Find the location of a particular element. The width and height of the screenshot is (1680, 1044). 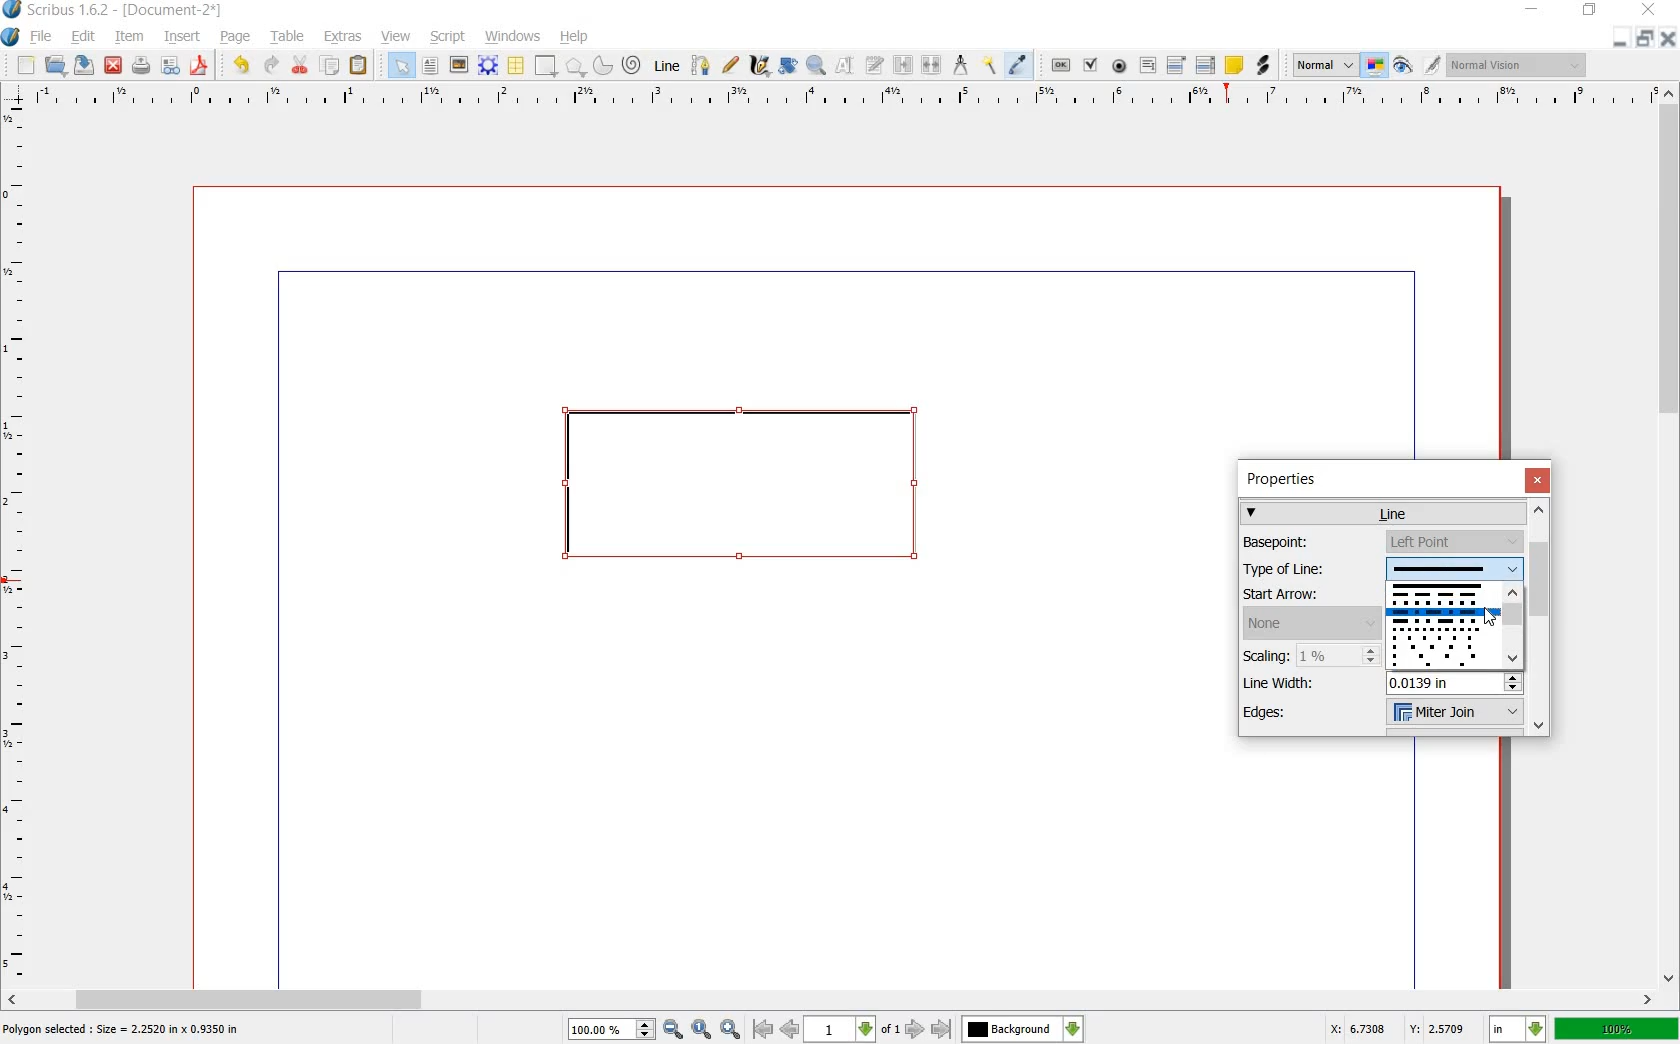

EYE DROPPER is located at coordinates (1021, 65).